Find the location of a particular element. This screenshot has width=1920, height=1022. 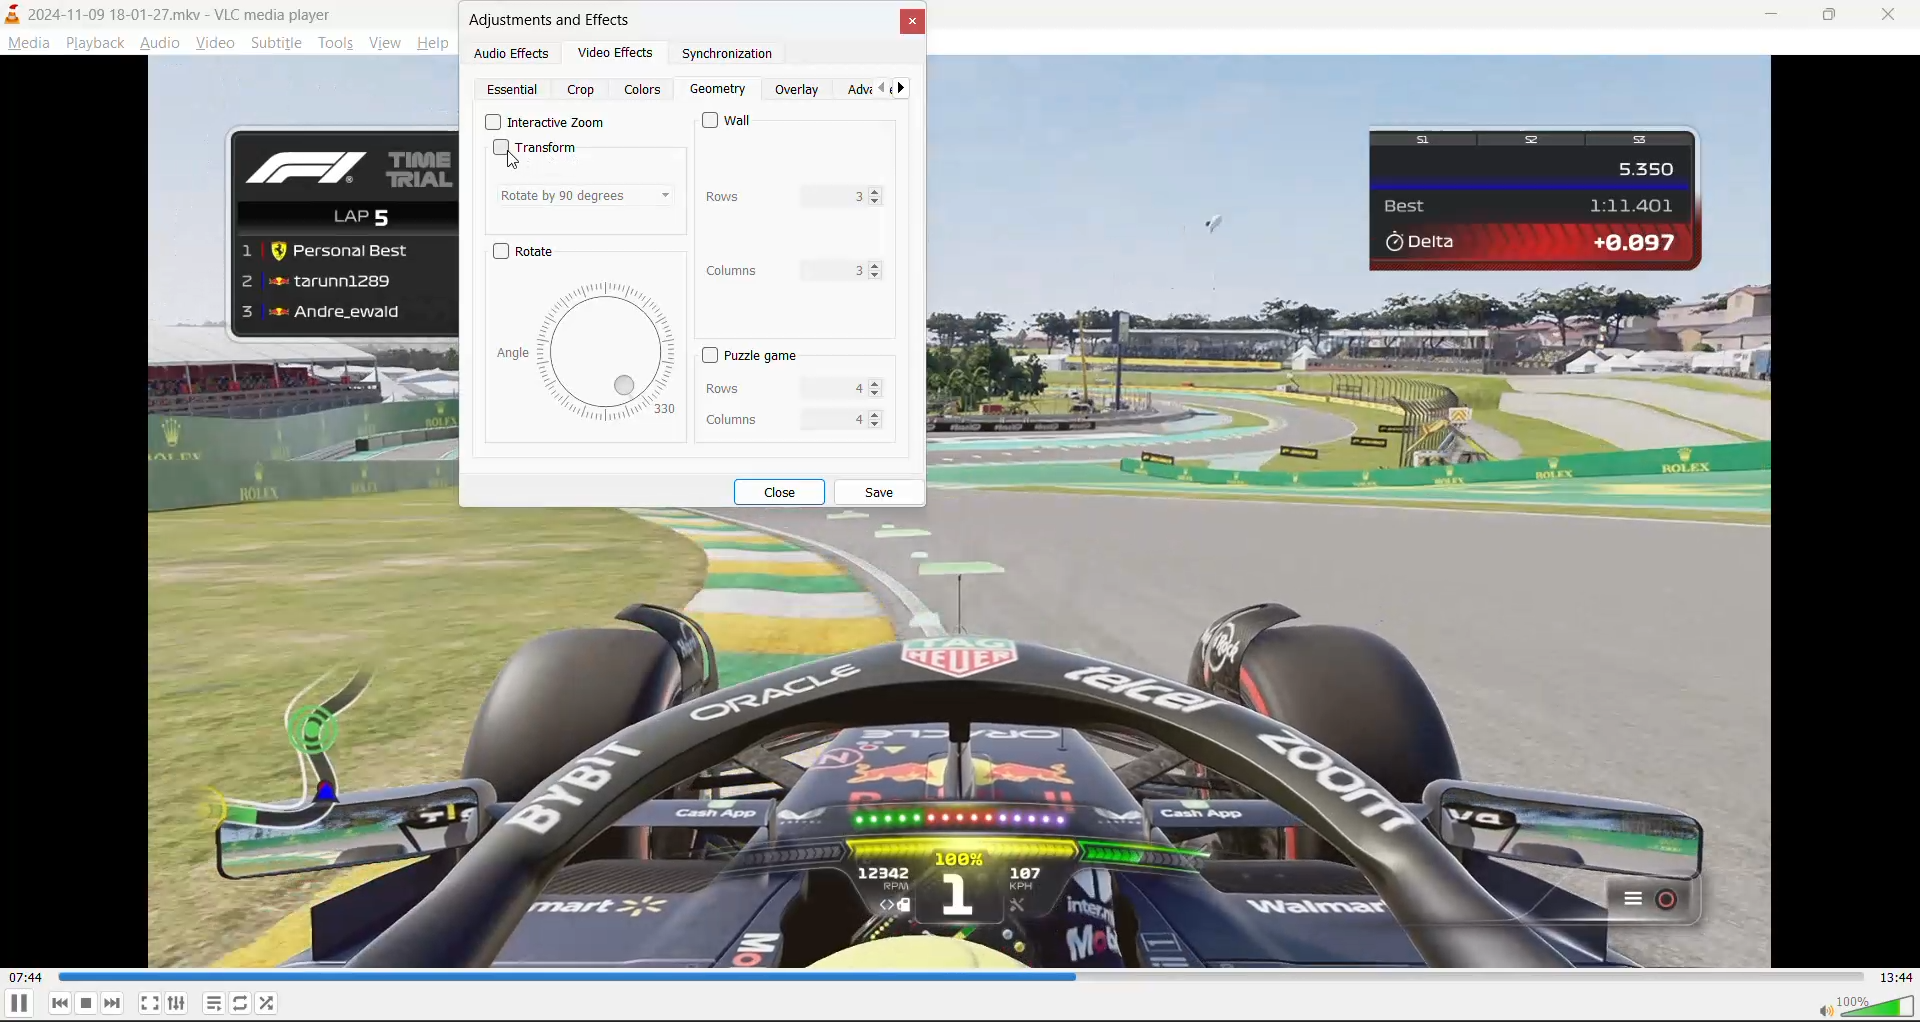

tools is located at coordinates (335, 42).